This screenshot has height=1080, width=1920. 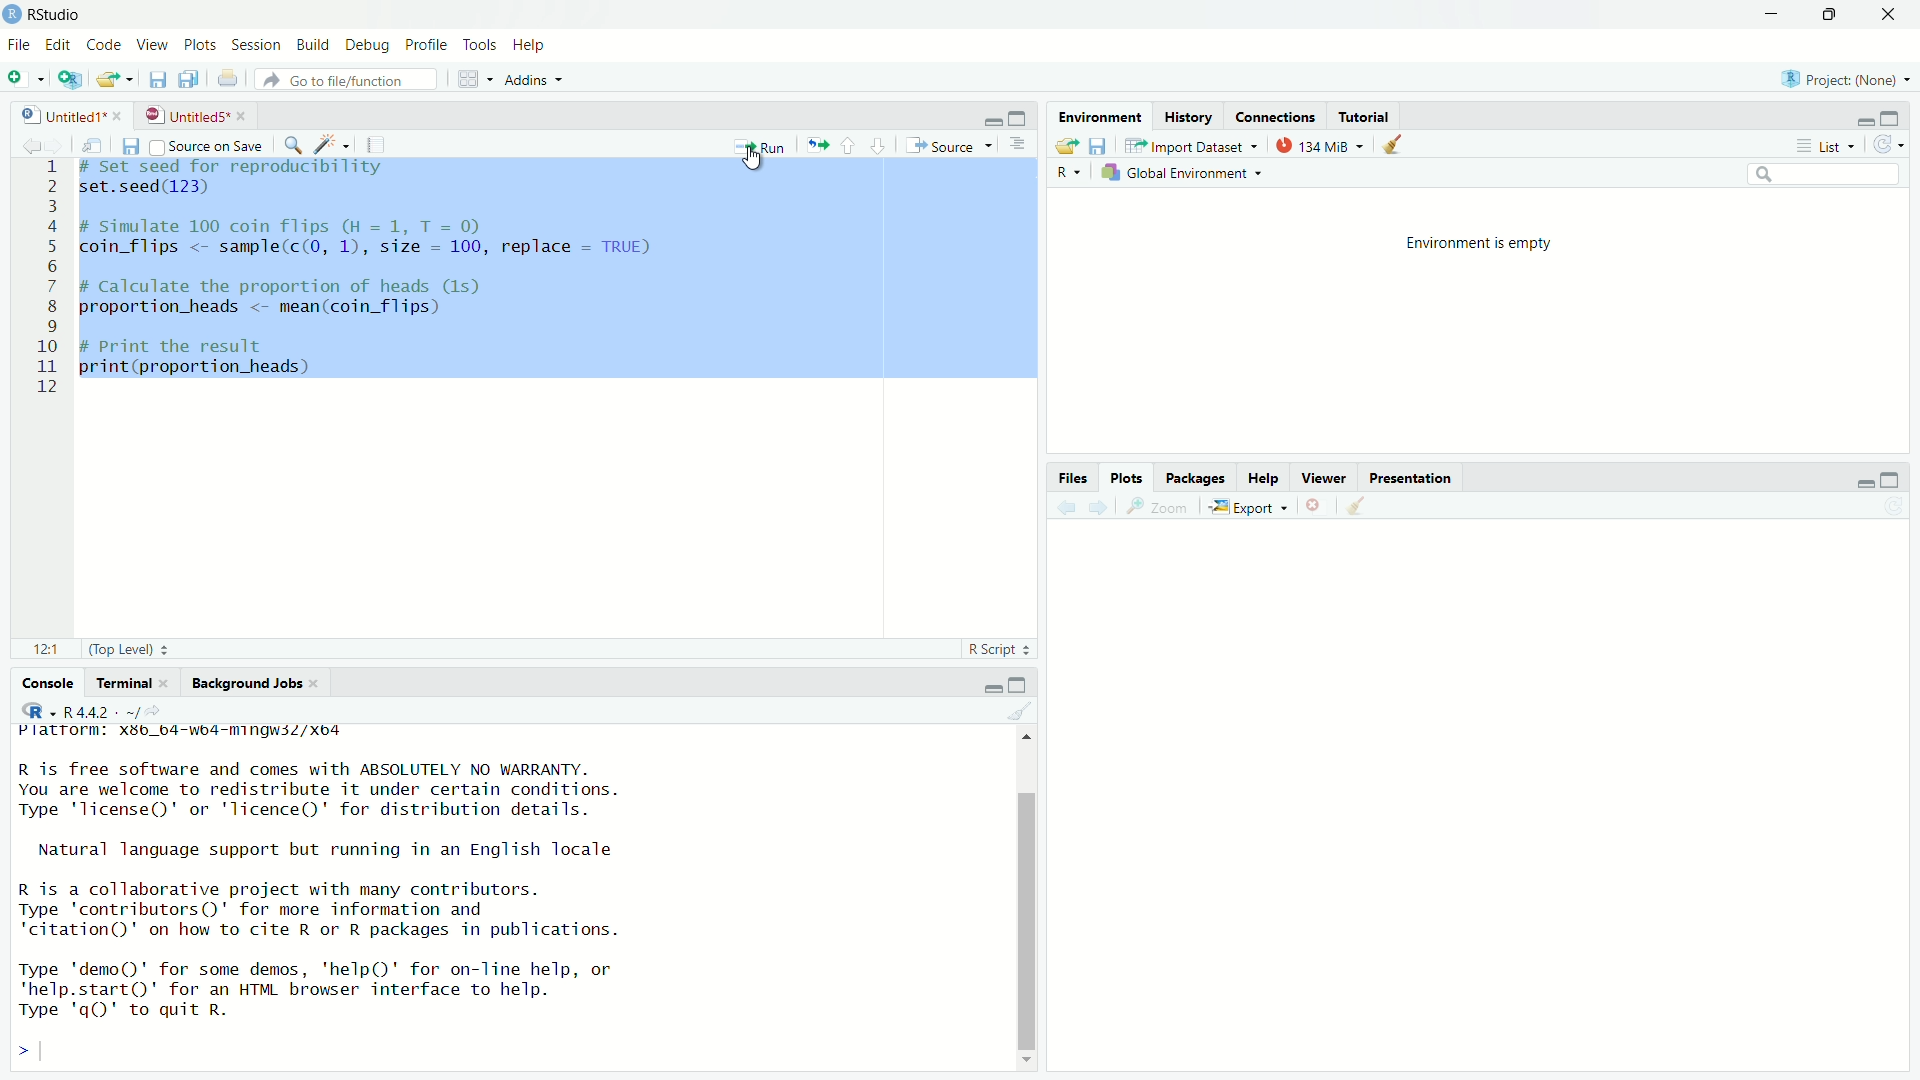 I want to click on go to previous section/chunk, so click(x=849, y=146).